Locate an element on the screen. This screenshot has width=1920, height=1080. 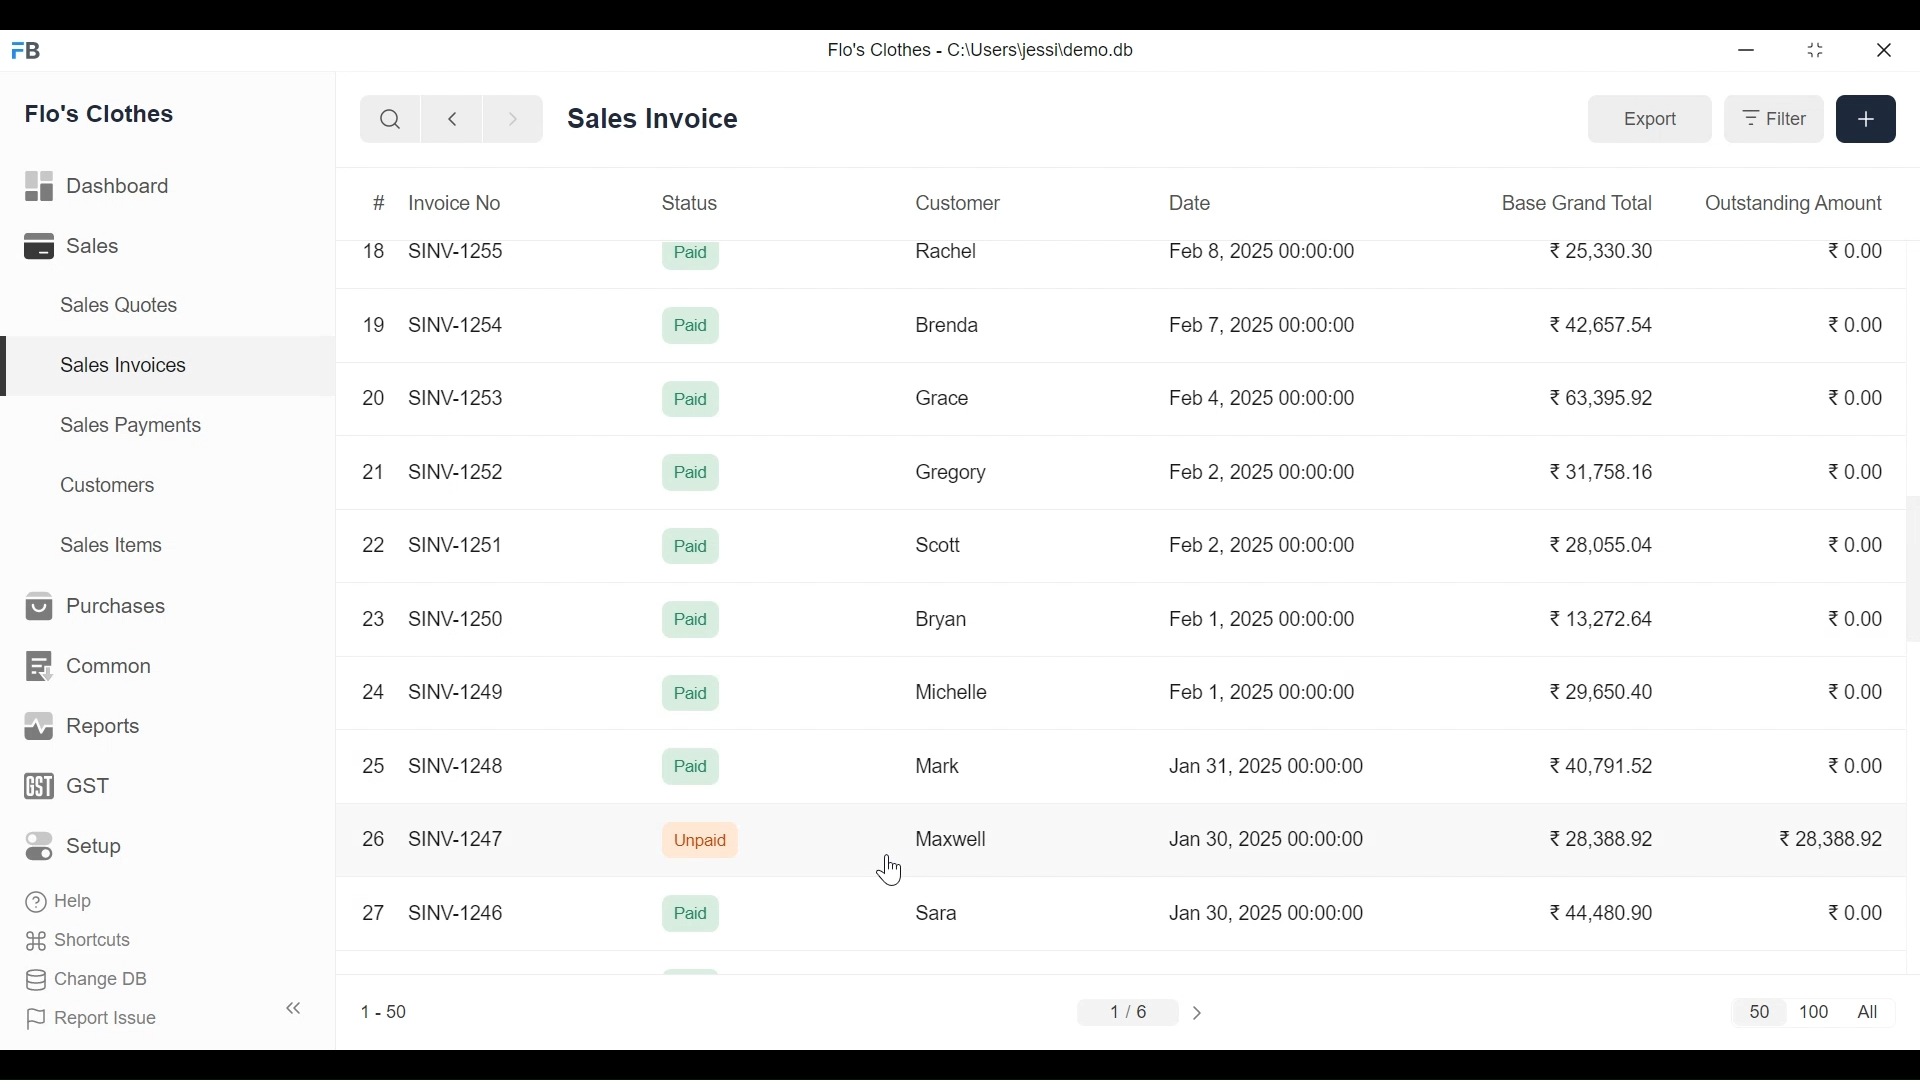
0.00 is located at coordinates (1858, 324).